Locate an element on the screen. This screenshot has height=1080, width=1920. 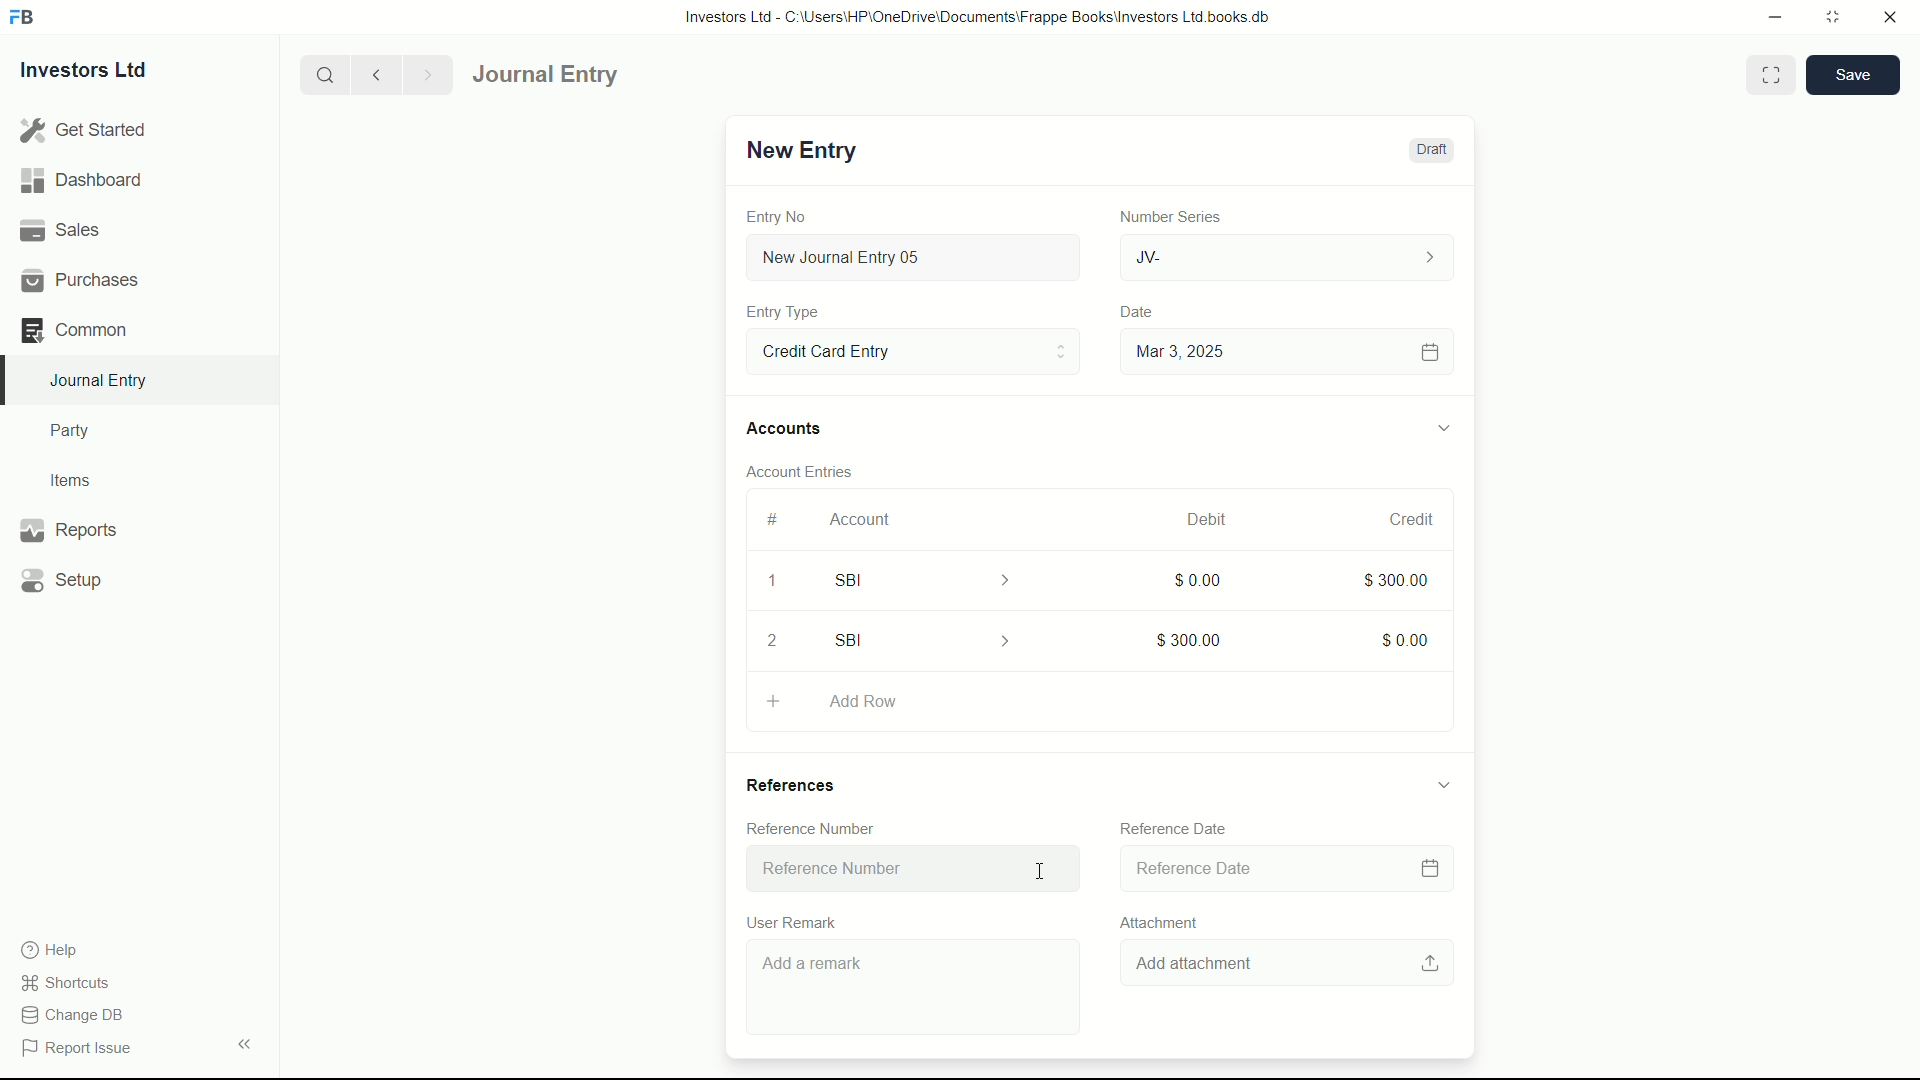
Entry Type is located at coordinates (783, 312).